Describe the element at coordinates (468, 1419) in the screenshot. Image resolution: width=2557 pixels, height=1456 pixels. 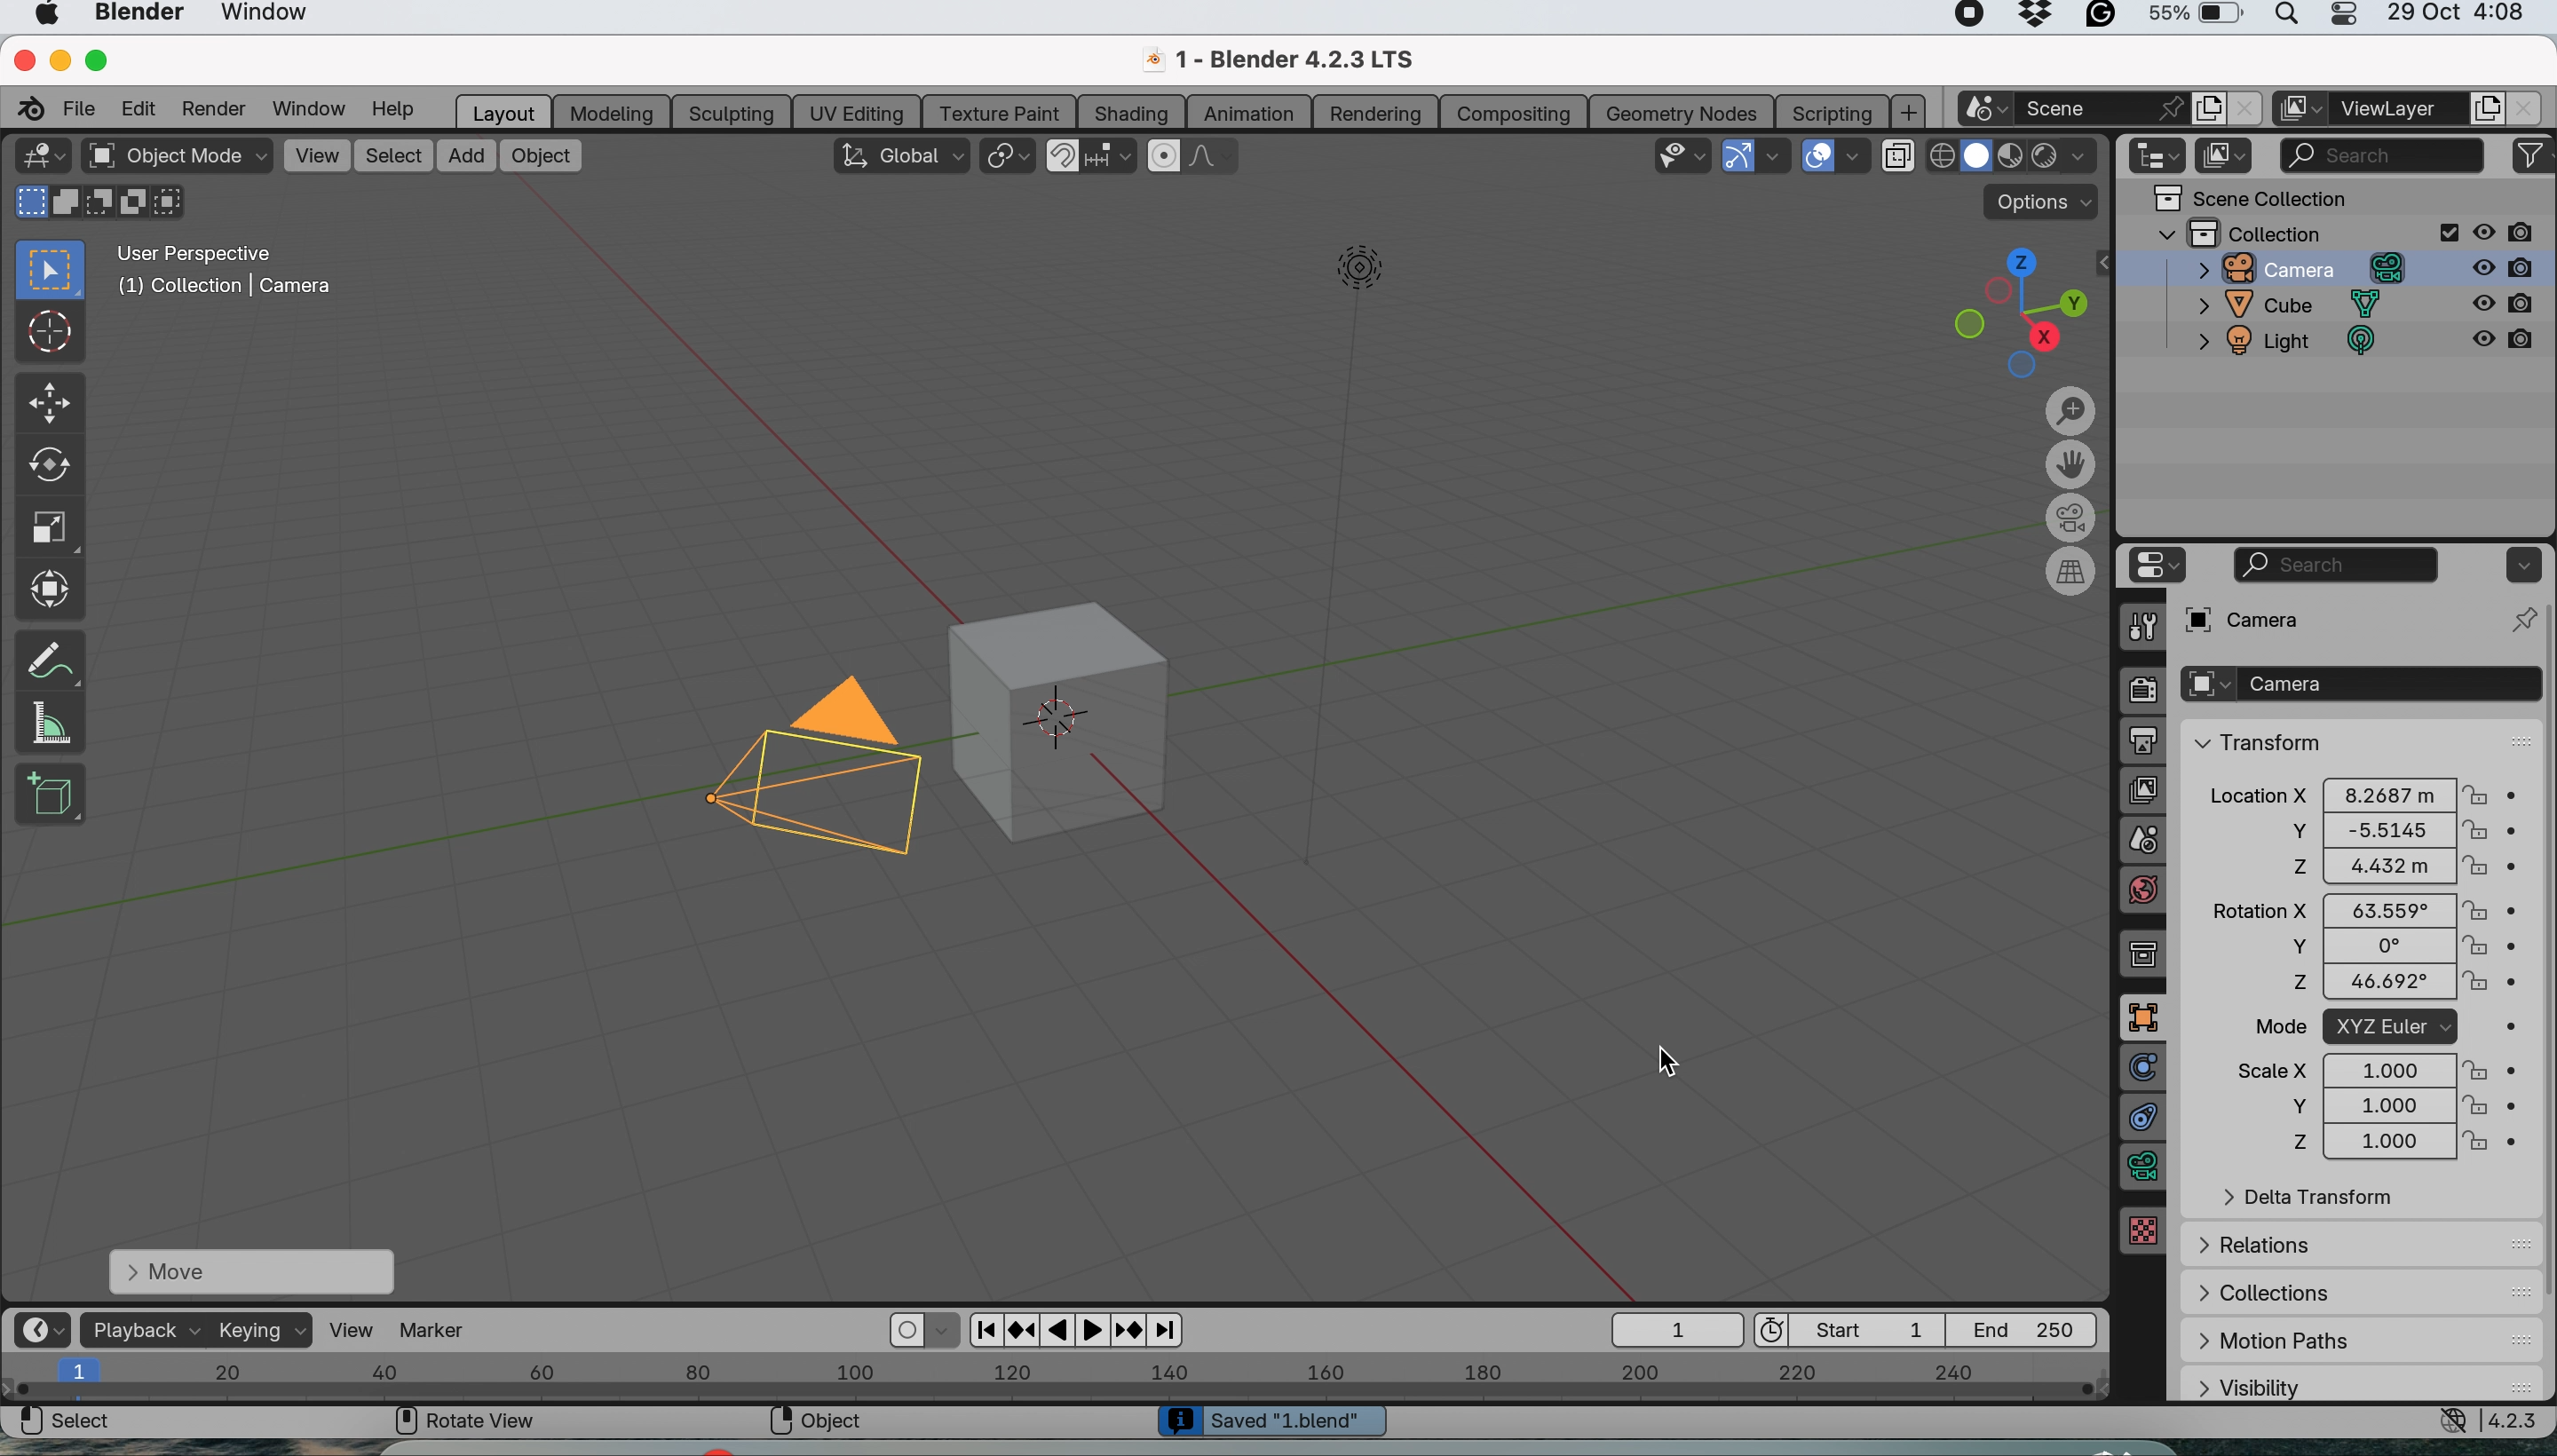
I see `rotate view` at that location.